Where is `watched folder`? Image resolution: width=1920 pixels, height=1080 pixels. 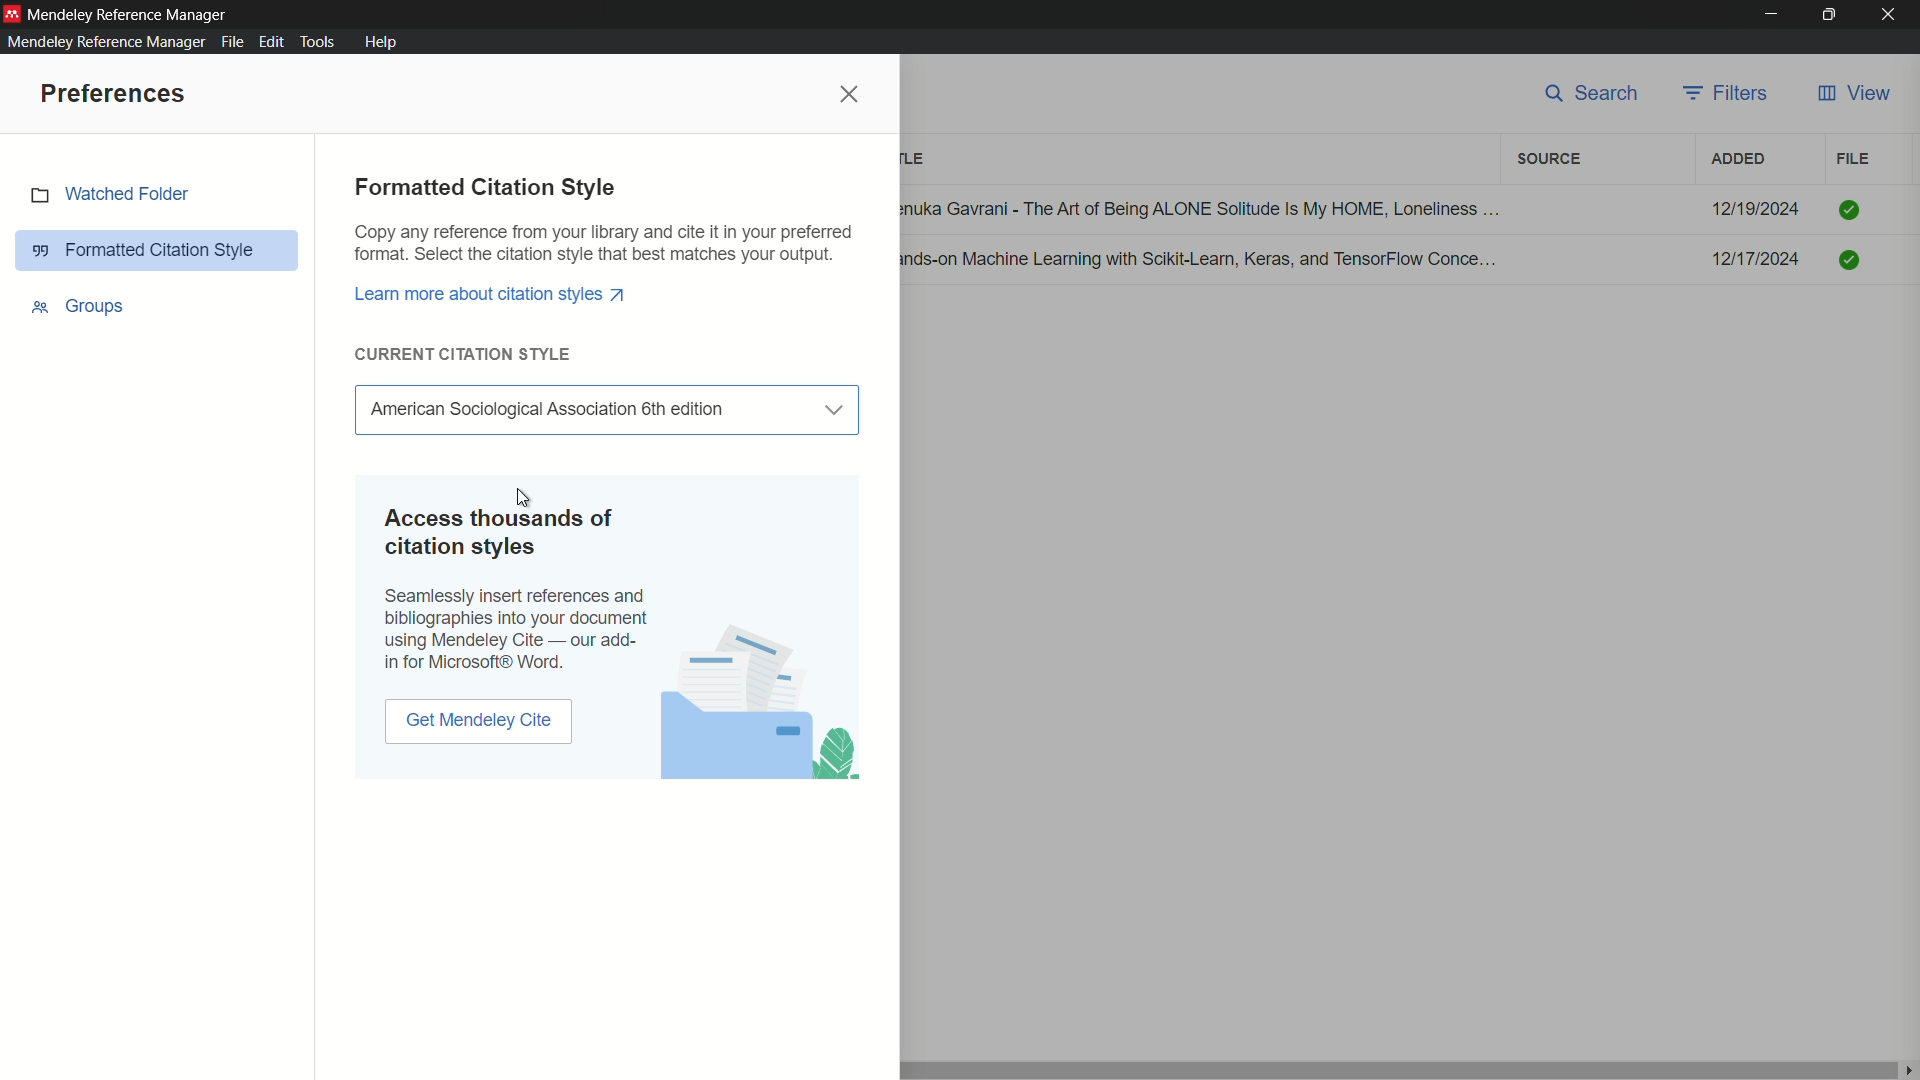 watched folder is located at coordinates (110, 197).